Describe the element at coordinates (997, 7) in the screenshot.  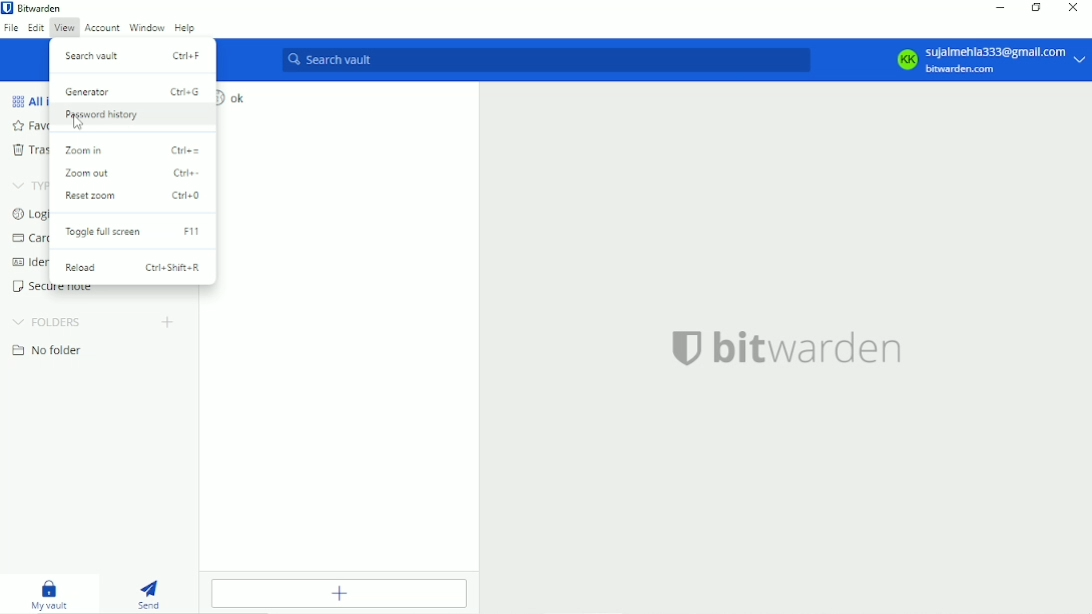
I see `Minimize` at that location.